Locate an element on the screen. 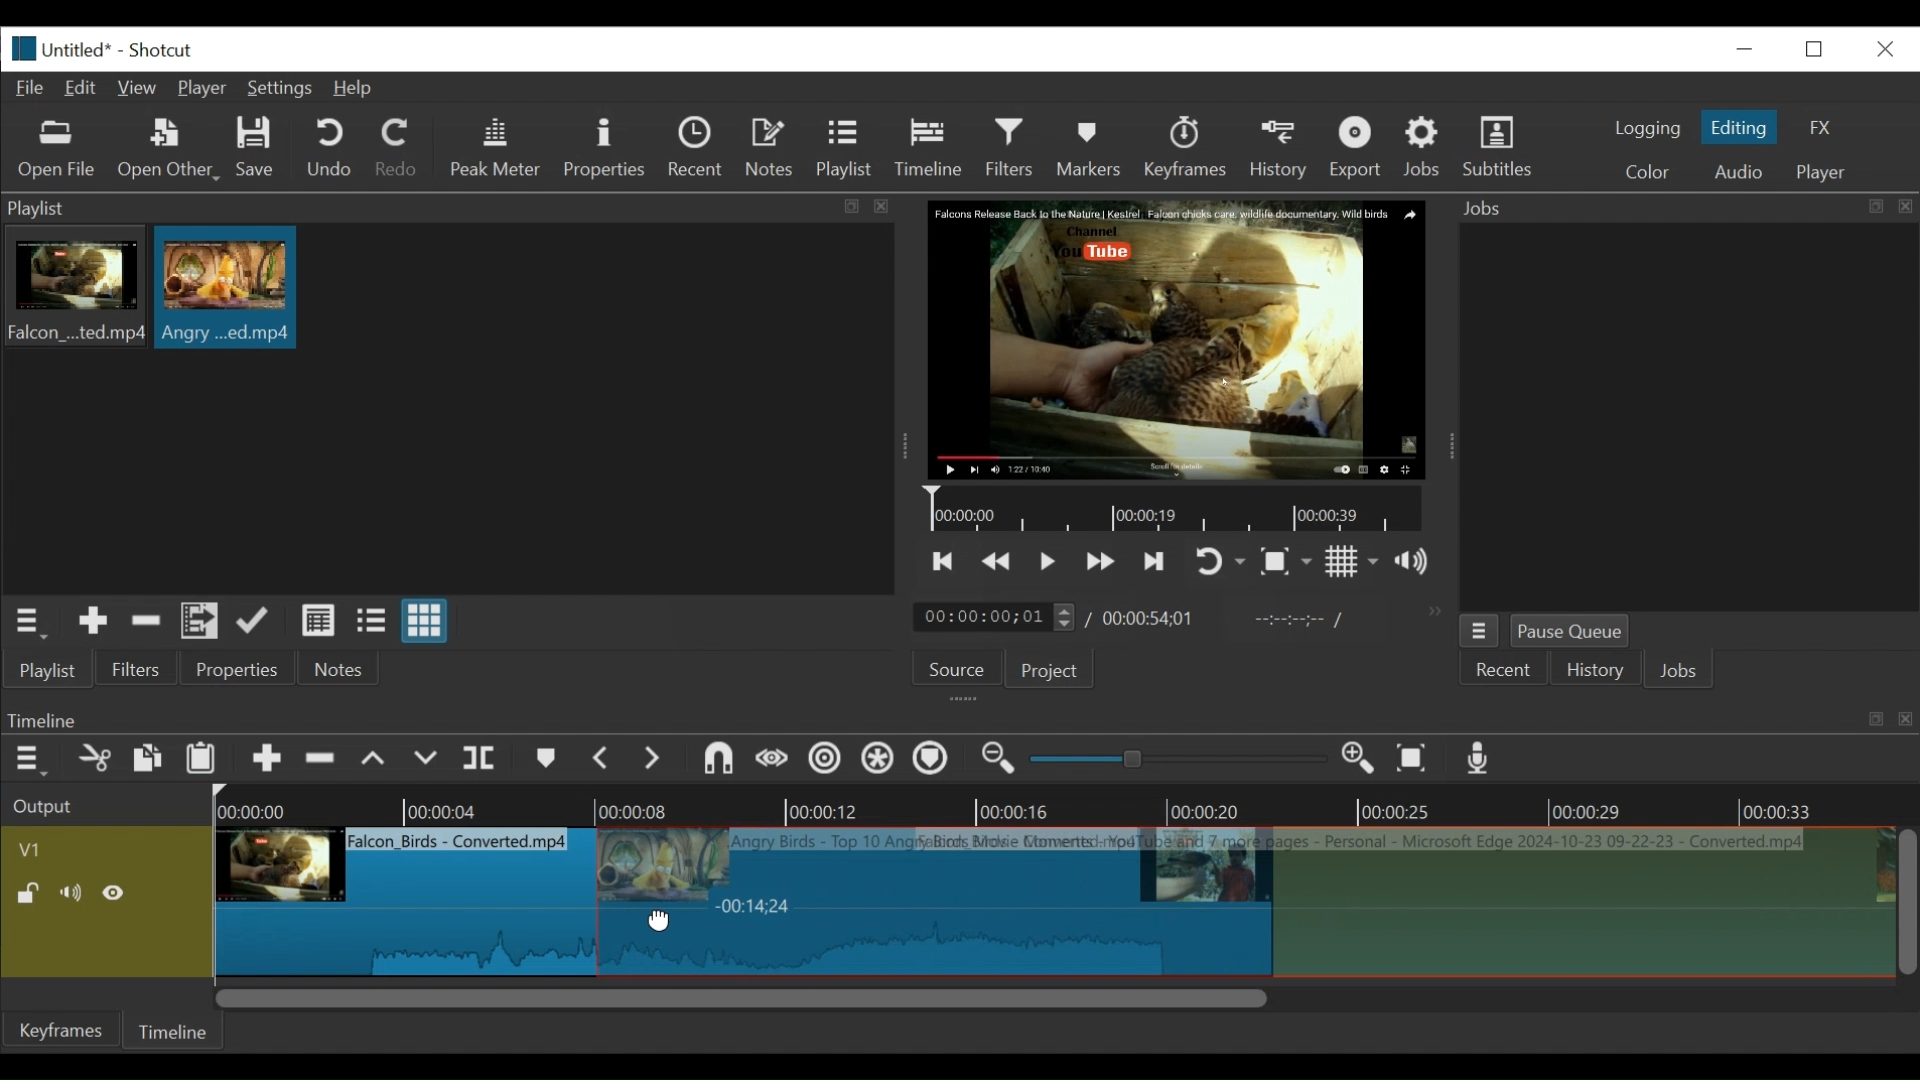 This screenshot has height=1080, width=1920. clip is located at coordinates (1579, 903).